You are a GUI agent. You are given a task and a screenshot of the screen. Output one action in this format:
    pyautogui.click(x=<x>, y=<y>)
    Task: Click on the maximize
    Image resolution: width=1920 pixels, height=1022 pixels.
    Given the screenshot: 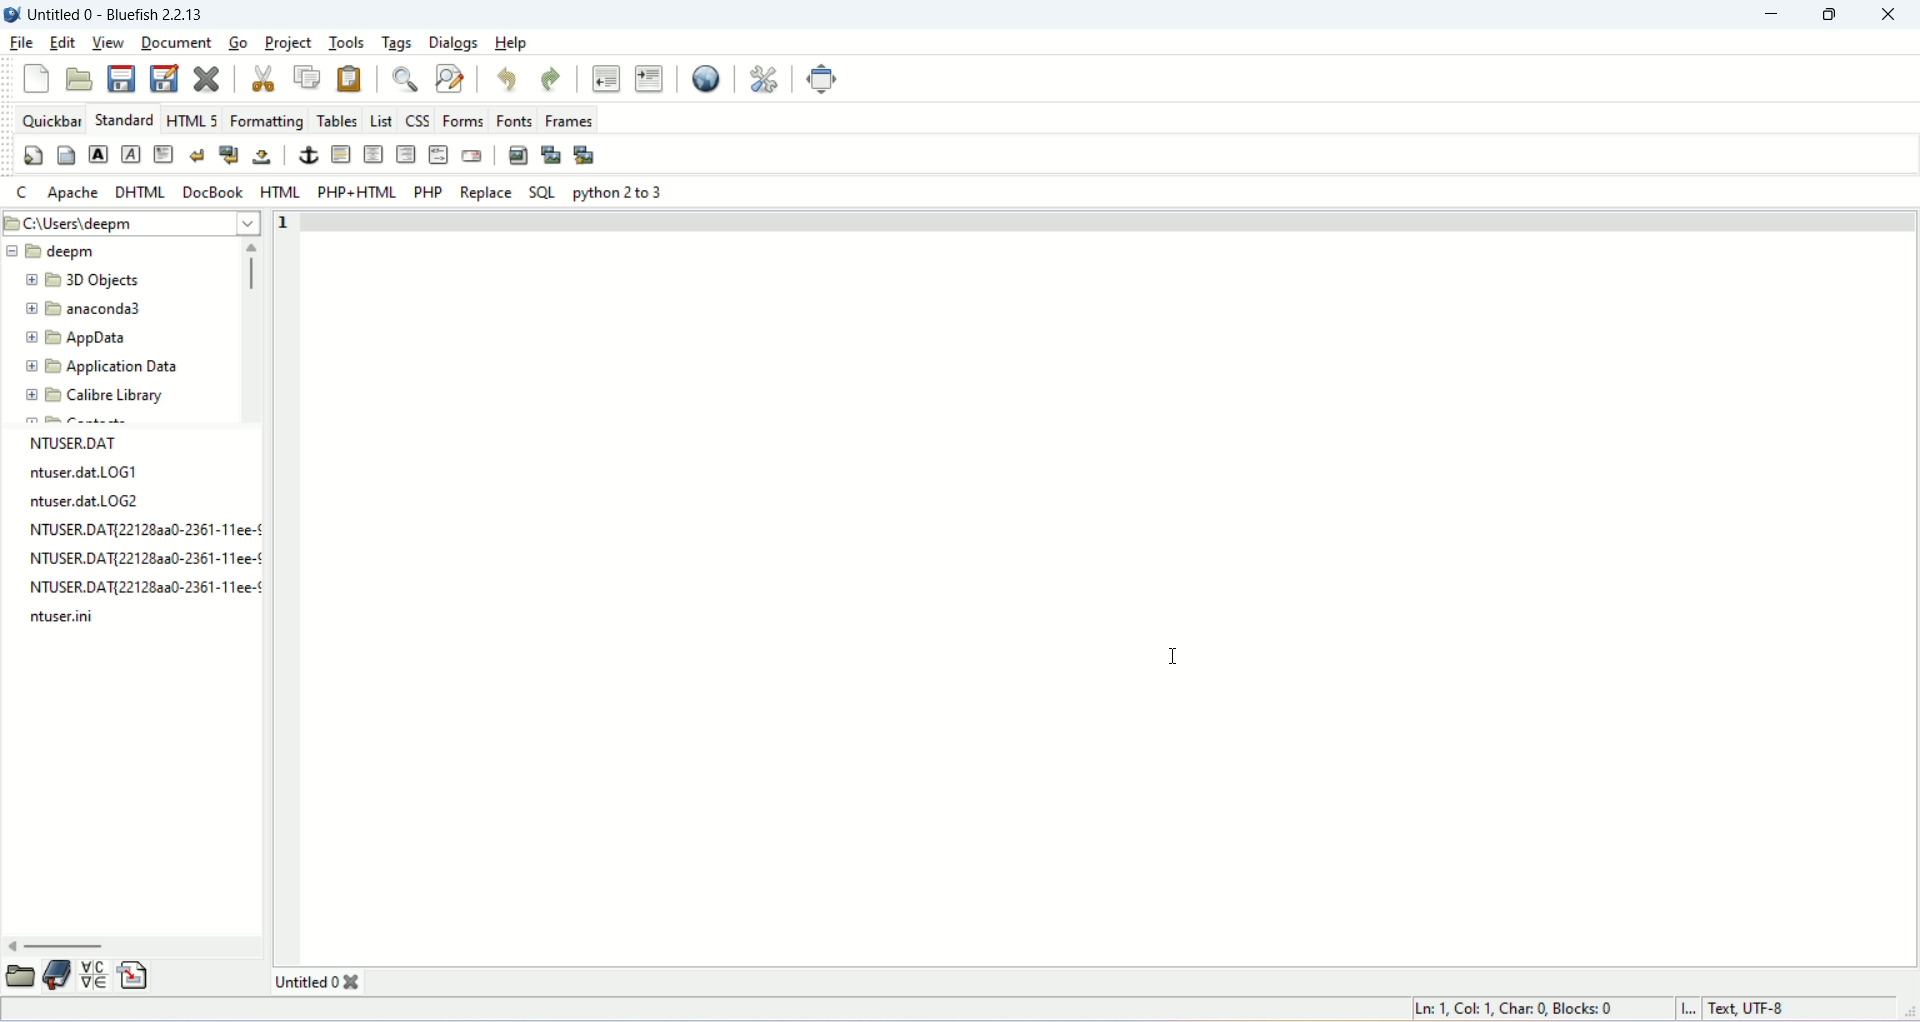 What is the action you would take?
    pyautogui.click(x=1833, y=15)
    